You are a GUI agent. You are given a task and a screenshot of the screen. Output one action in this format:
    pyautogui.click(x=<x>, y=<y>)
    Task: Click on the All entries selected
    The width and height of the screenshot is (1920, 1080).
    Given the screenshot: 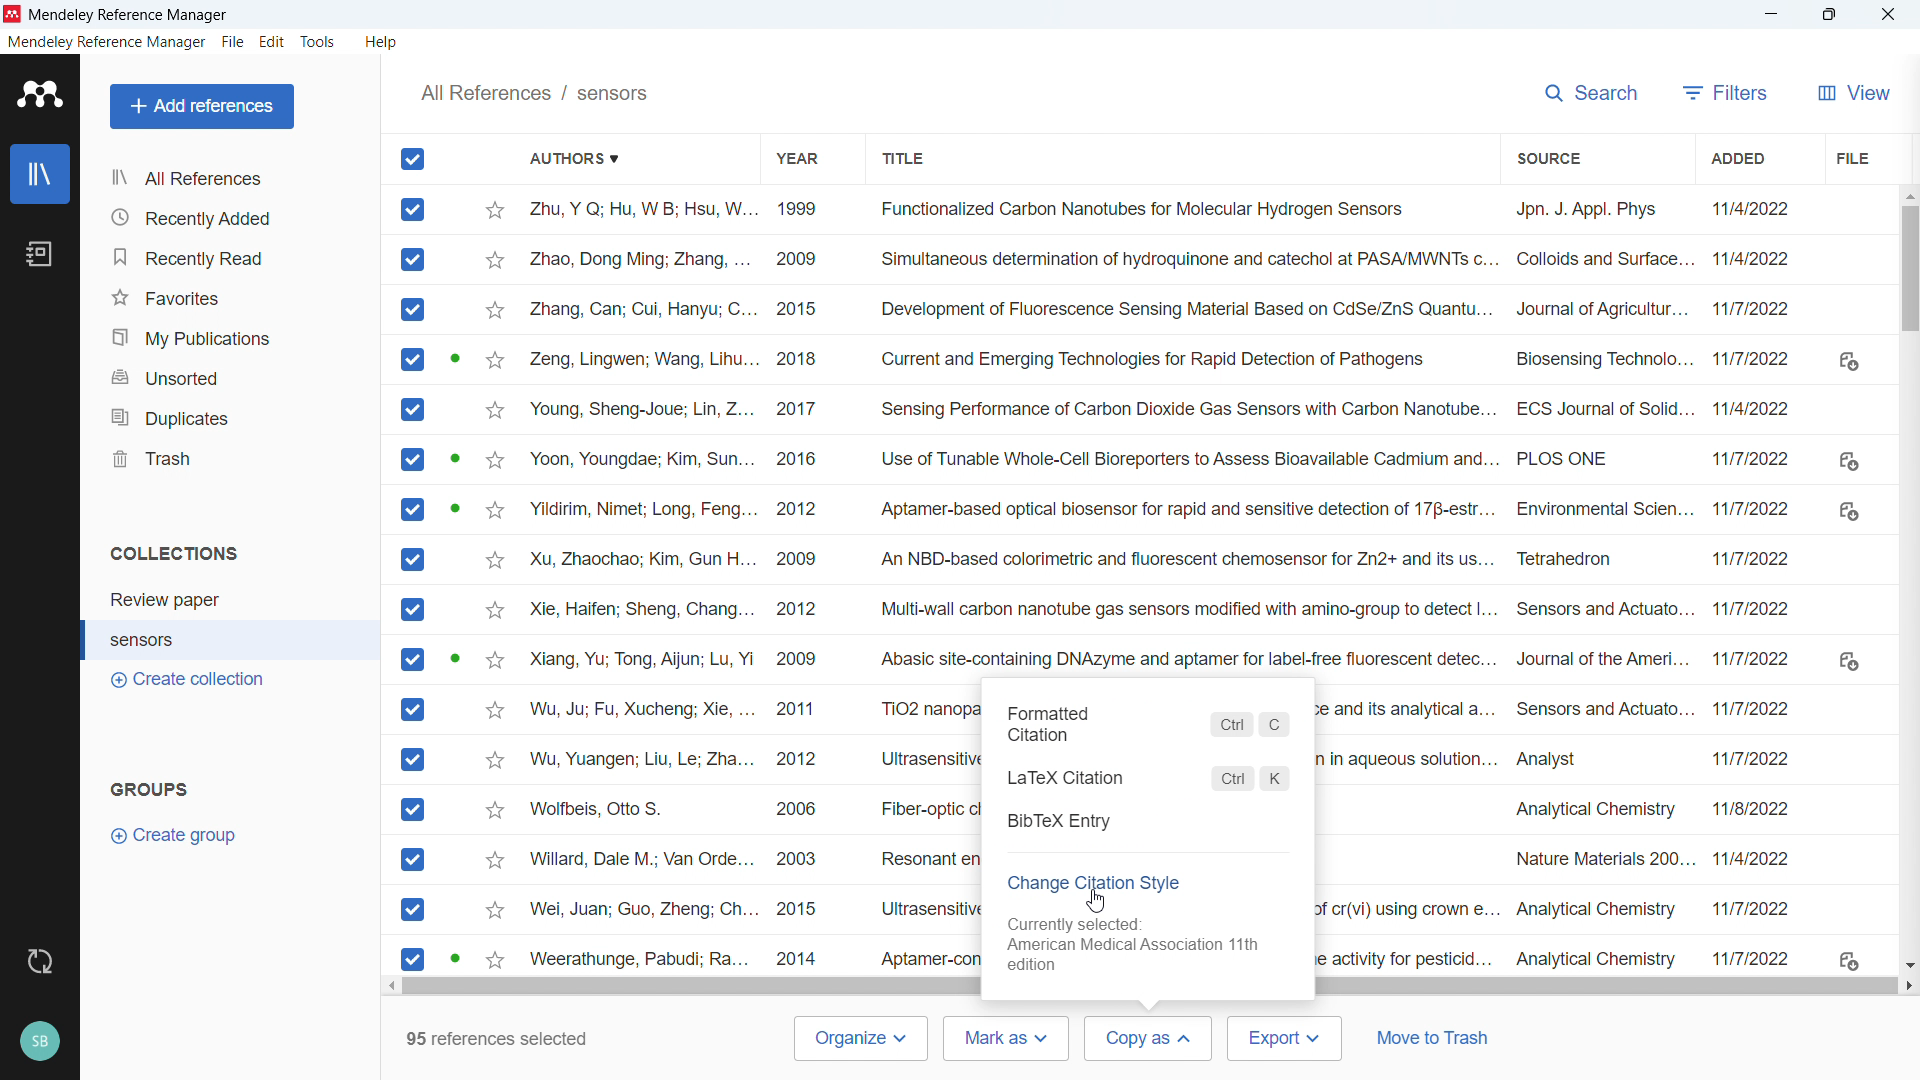 What is the action you would take?
    pyautogui.click(x=412, y=559)
    